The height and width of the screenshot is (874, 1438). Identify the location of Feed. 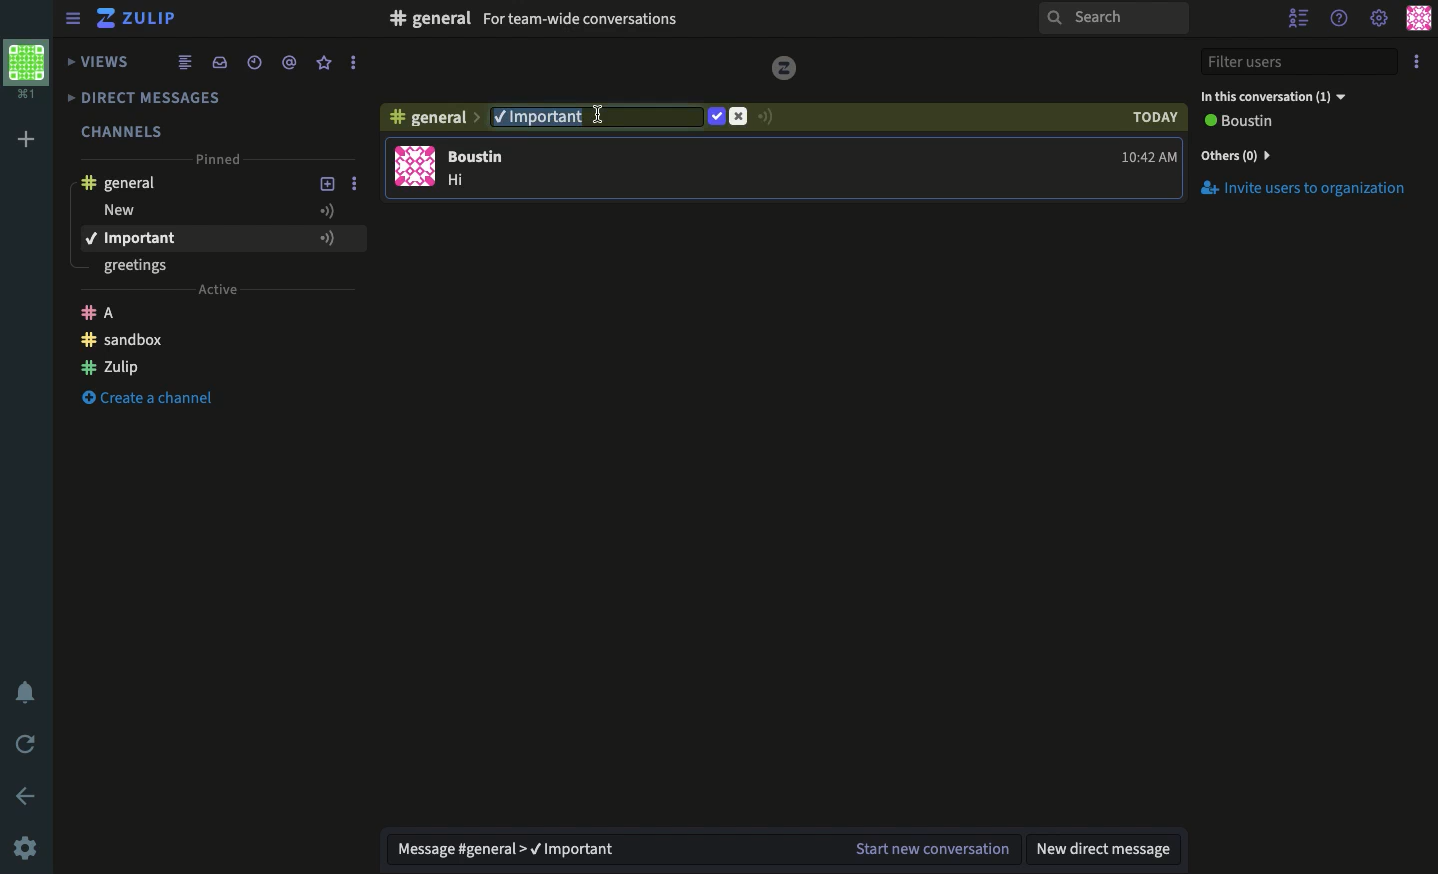
(187, 61).